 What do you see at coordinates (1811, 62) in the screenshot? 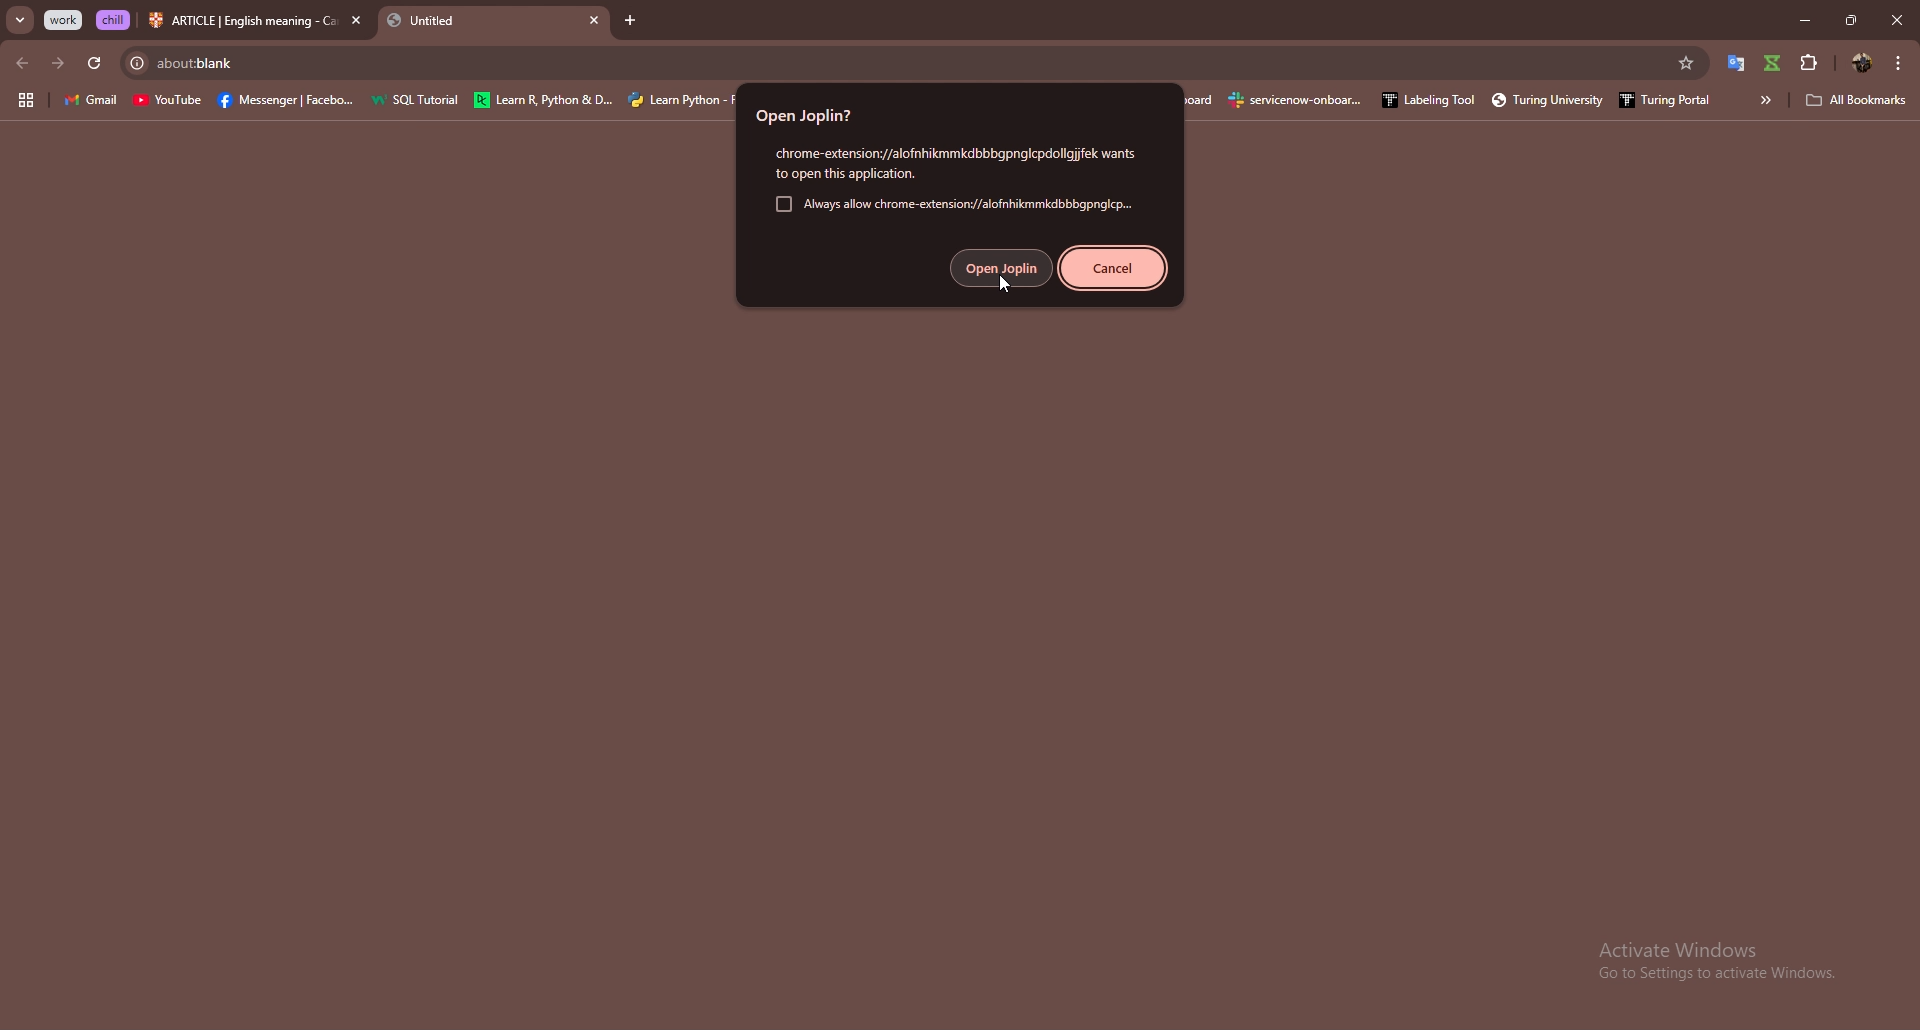
I see `extensions` at bounding box center [1811, 62].